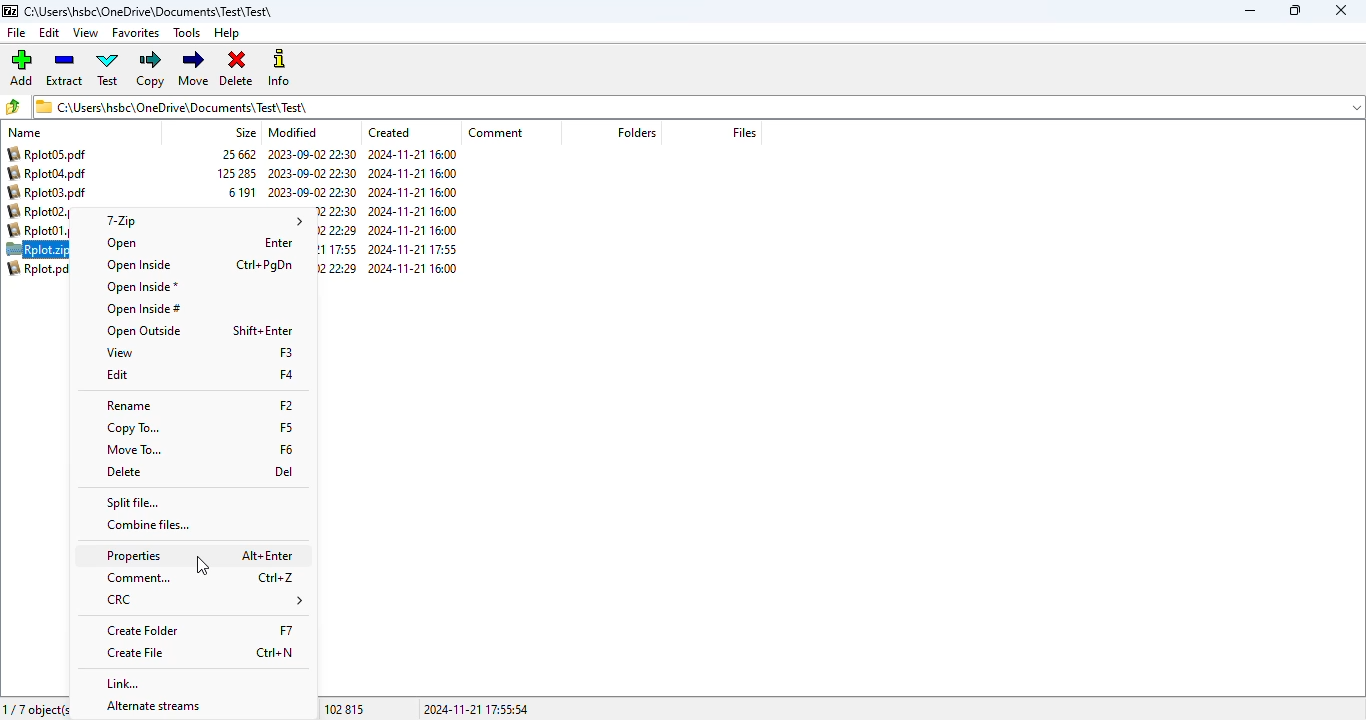 The height and width of the screenshot is (720, 1366). I want to click on copy, so click(150, 69).